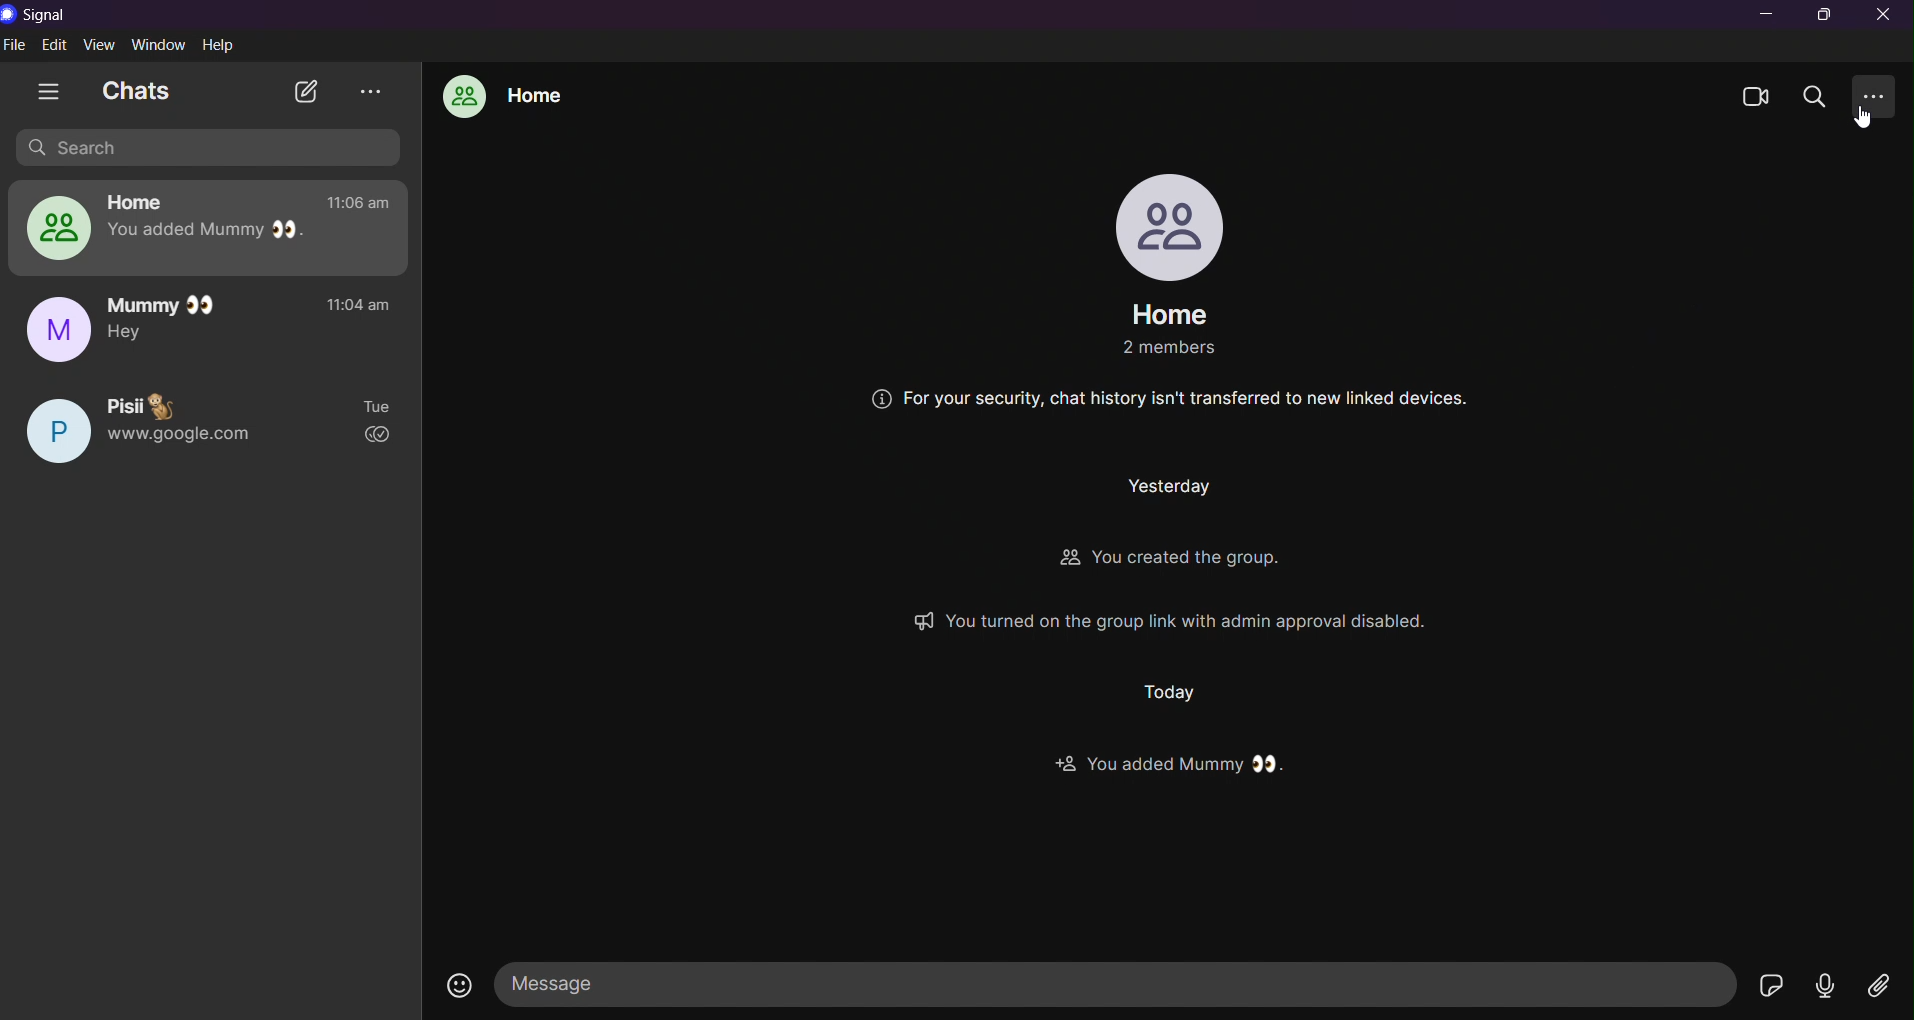 This screenshot has width=1914, height=1020. Describe the element at coordinates (309, 93) in the screenshot. I see `new chat` at that location.